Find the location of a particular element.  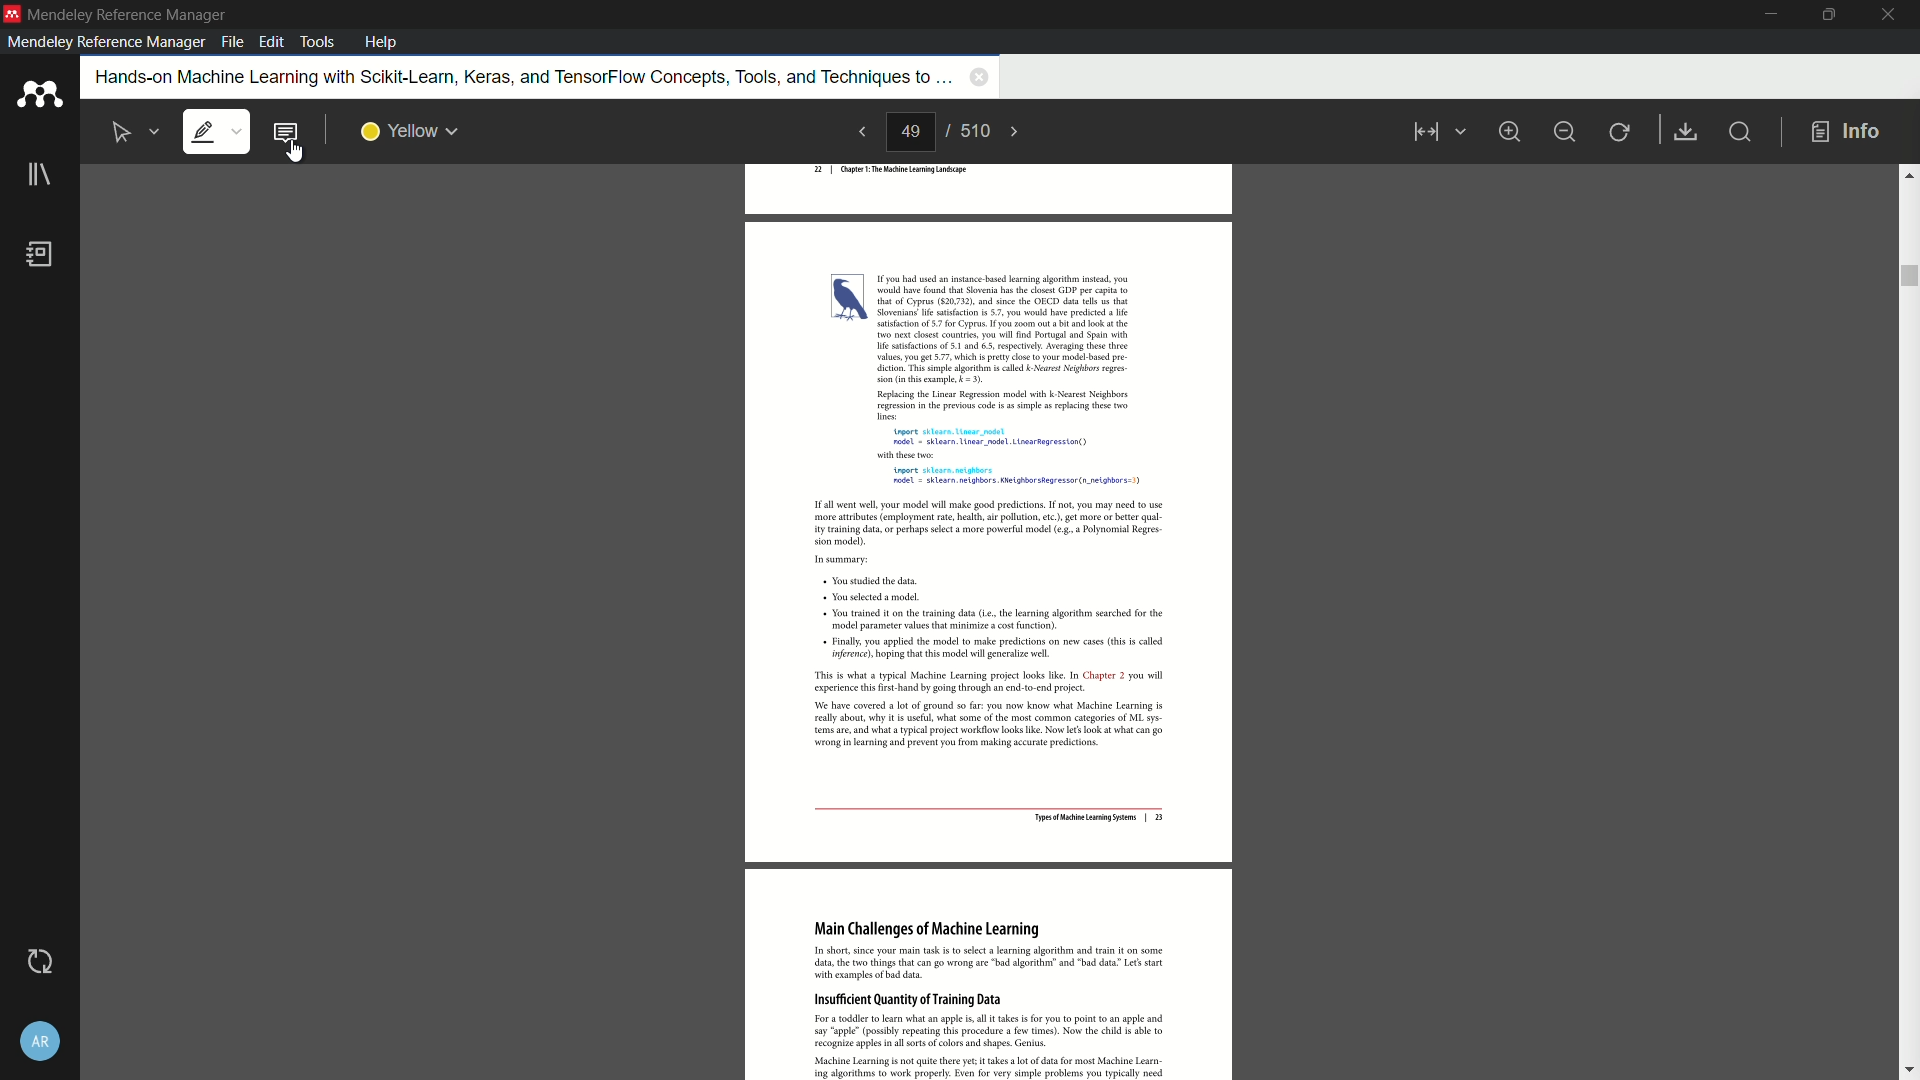

app icon is located at coordinates (12, 14).